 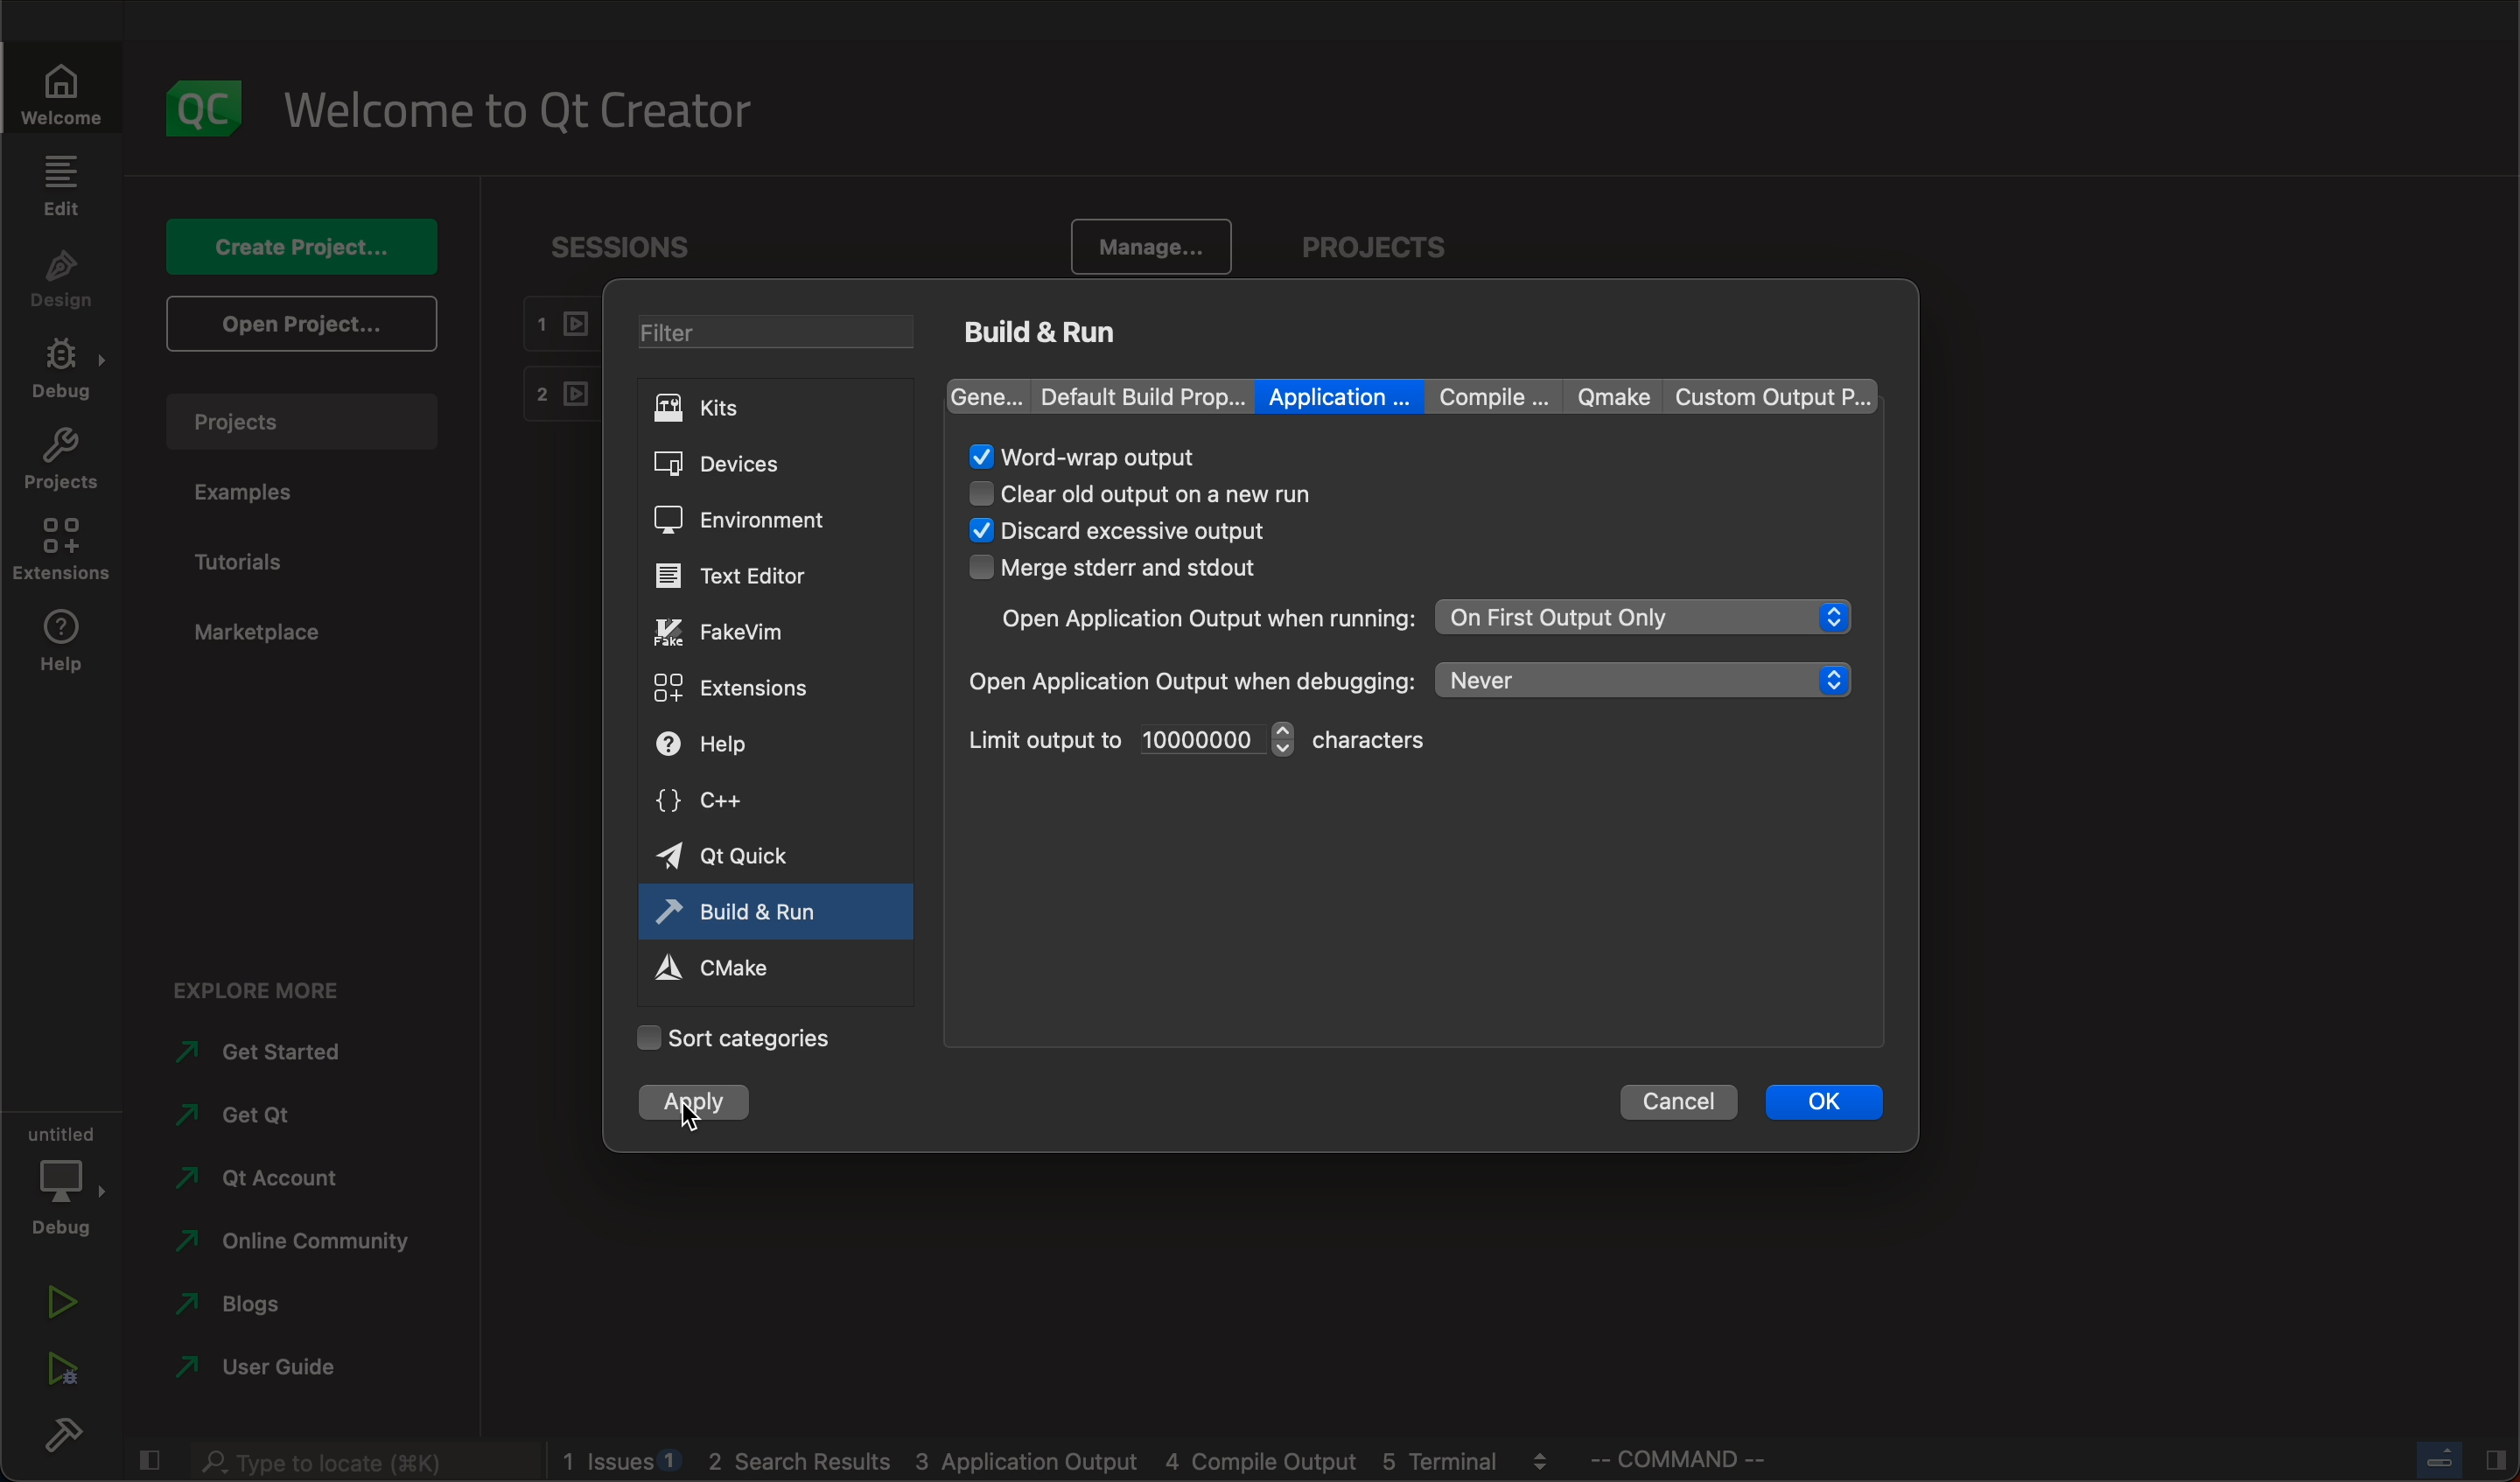 I want to click on blogs, so click(x=267, y=1307).